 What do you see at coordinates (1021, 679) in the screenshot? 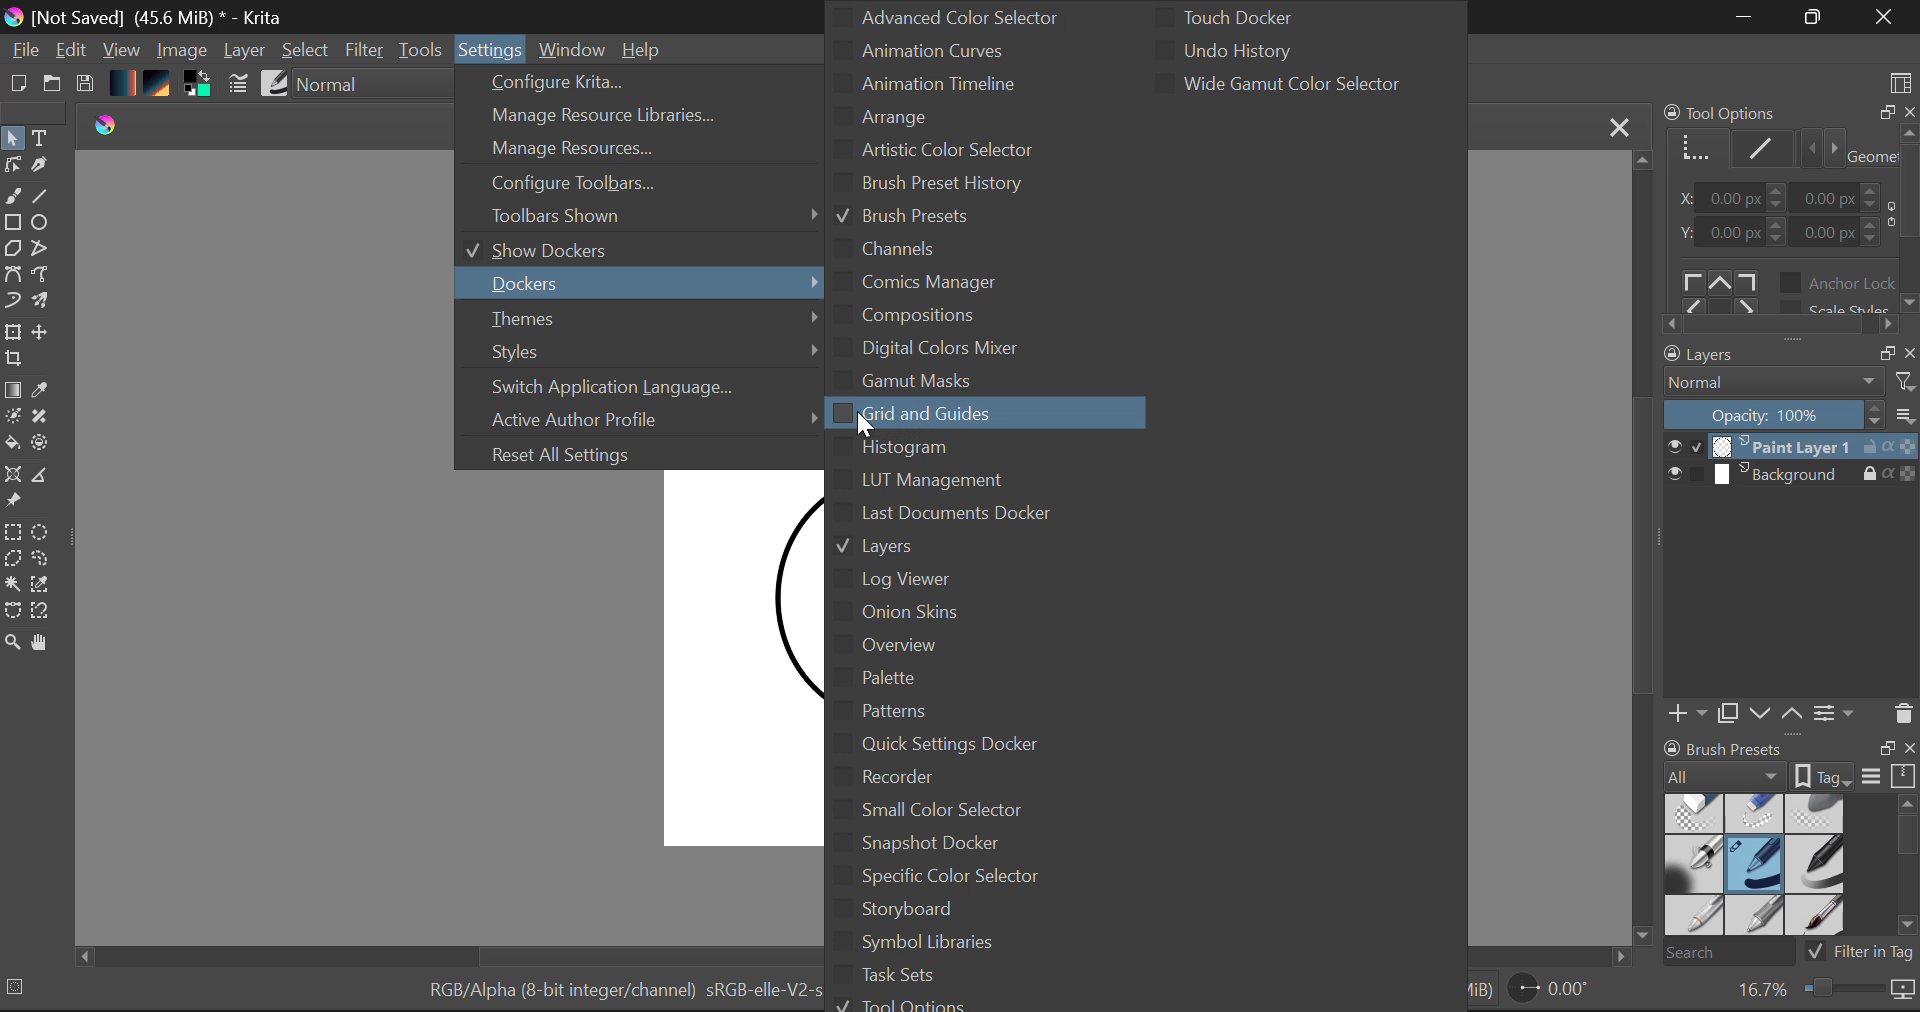
I see `Palette` at bounding box center [1021, 679].